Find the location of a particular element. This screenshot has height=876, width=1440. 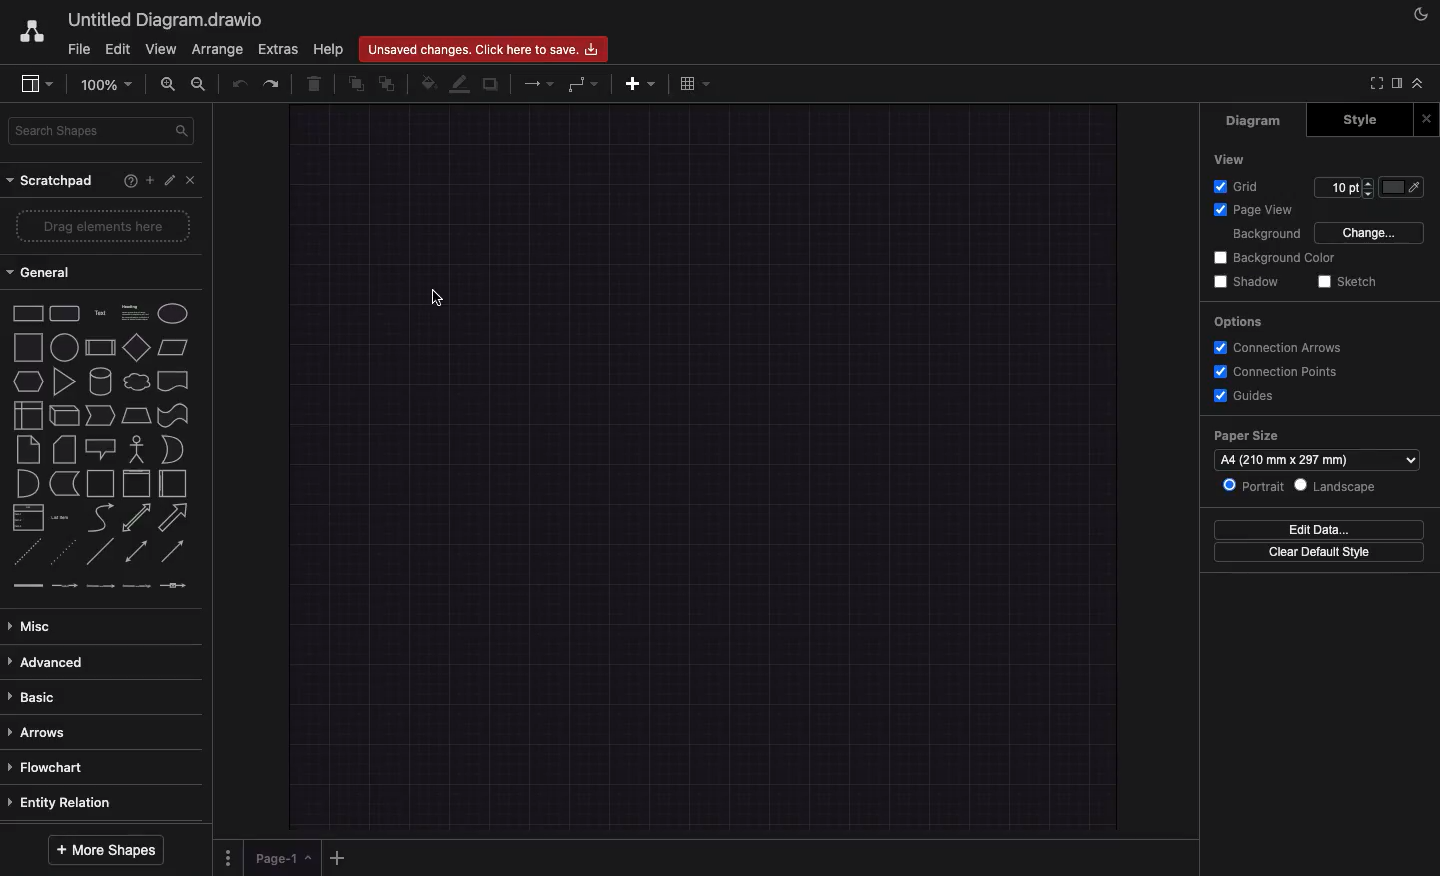

Style is located at coordinates (1365, 119).